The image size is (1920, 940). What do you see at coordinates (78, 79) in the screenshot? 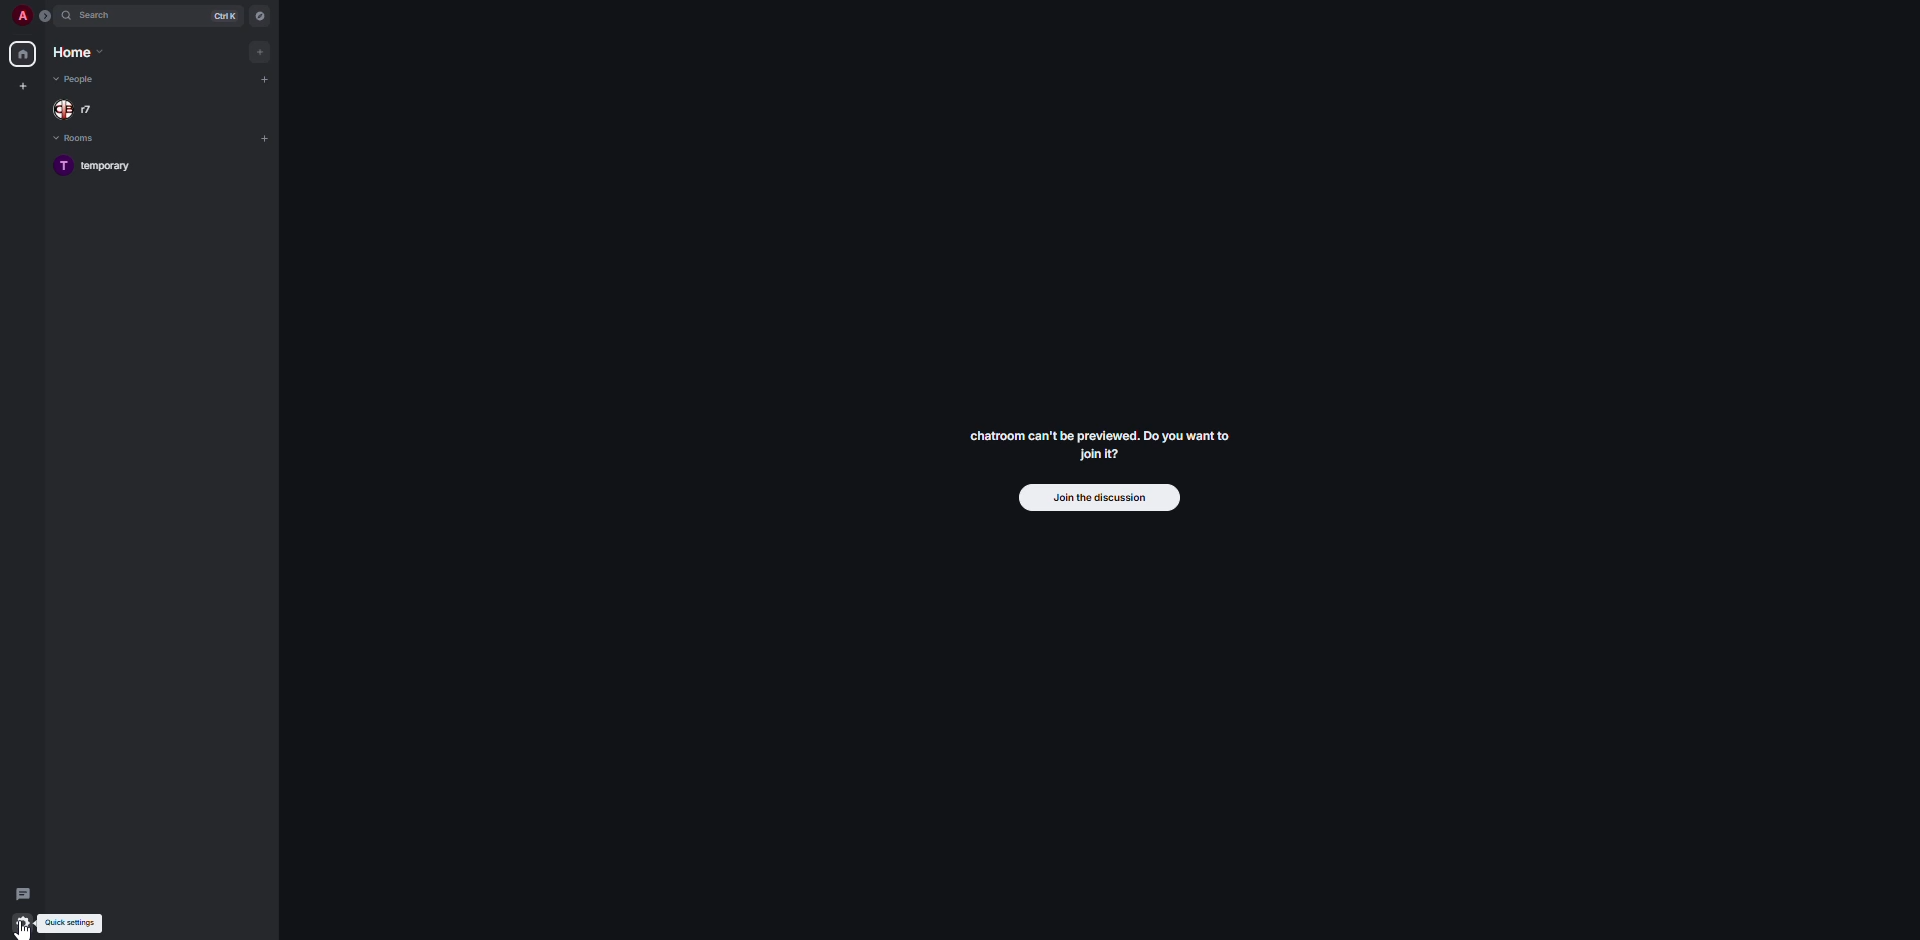
I see `people` at bounding box center [78, 79].